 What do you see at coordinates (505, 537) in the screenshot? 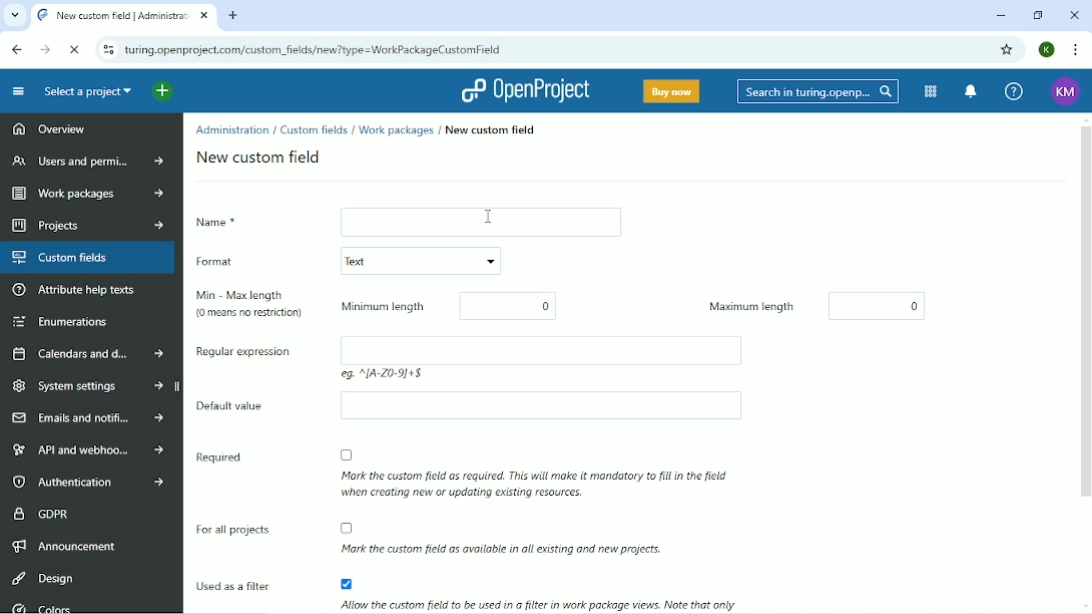
I see `Mark the custom field as available in all existing and new projects` at bounding box center [505, 537].